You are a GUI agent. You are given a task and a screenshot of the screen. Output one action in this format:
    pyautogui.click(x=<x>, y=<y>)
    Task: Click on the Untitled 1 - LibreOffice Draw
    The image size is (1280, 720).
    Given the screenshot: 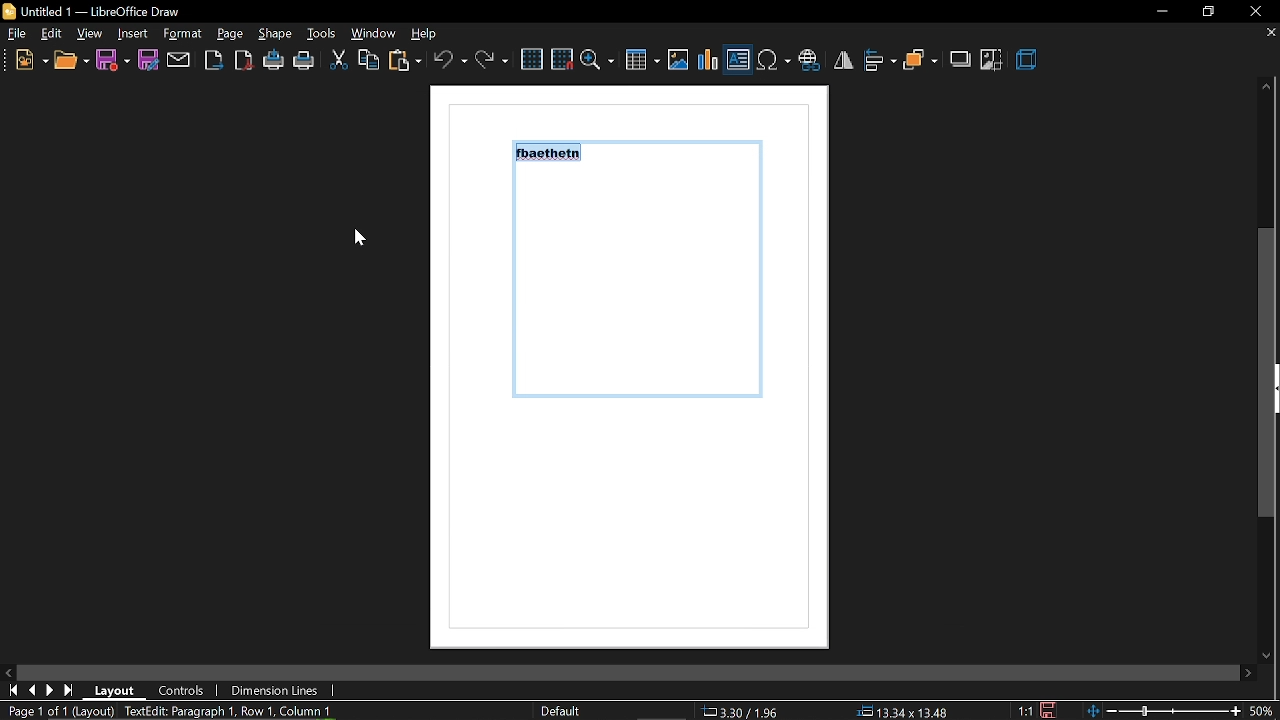 What is the action you would take?
    pyautogui.click(x=92, y=10)
    